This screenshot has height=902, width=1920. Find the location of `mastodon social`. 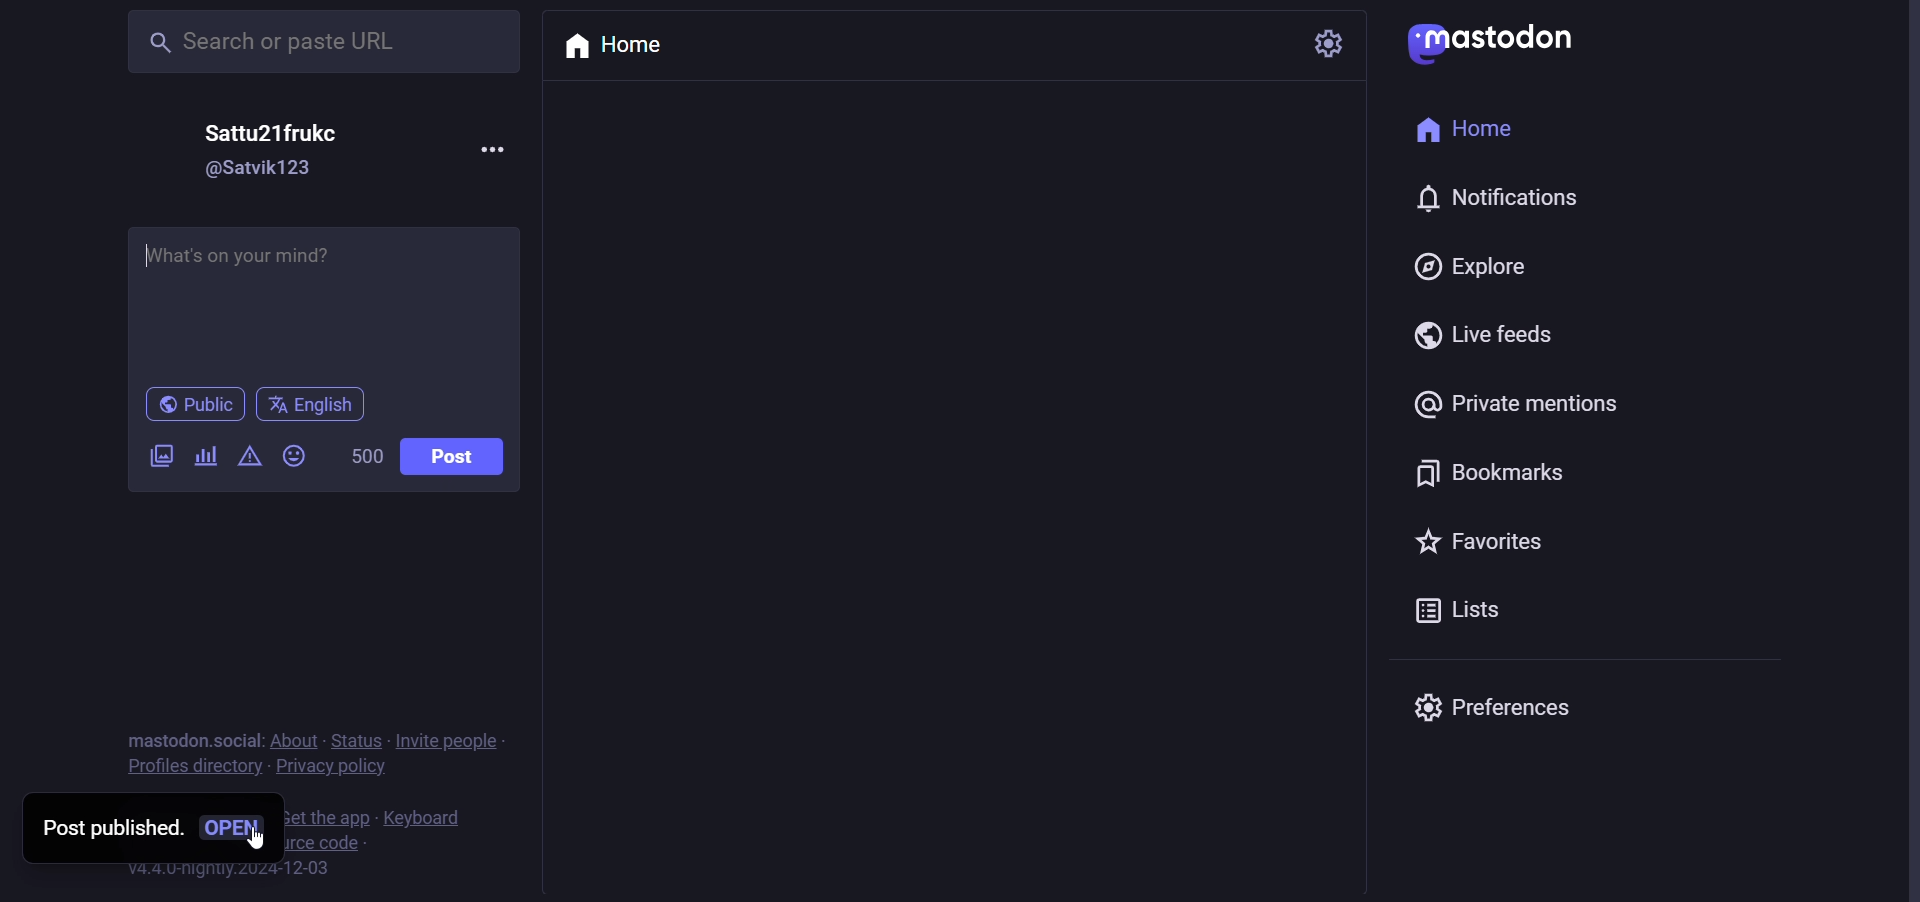

mastodon social is located at coordinates (184, 737).